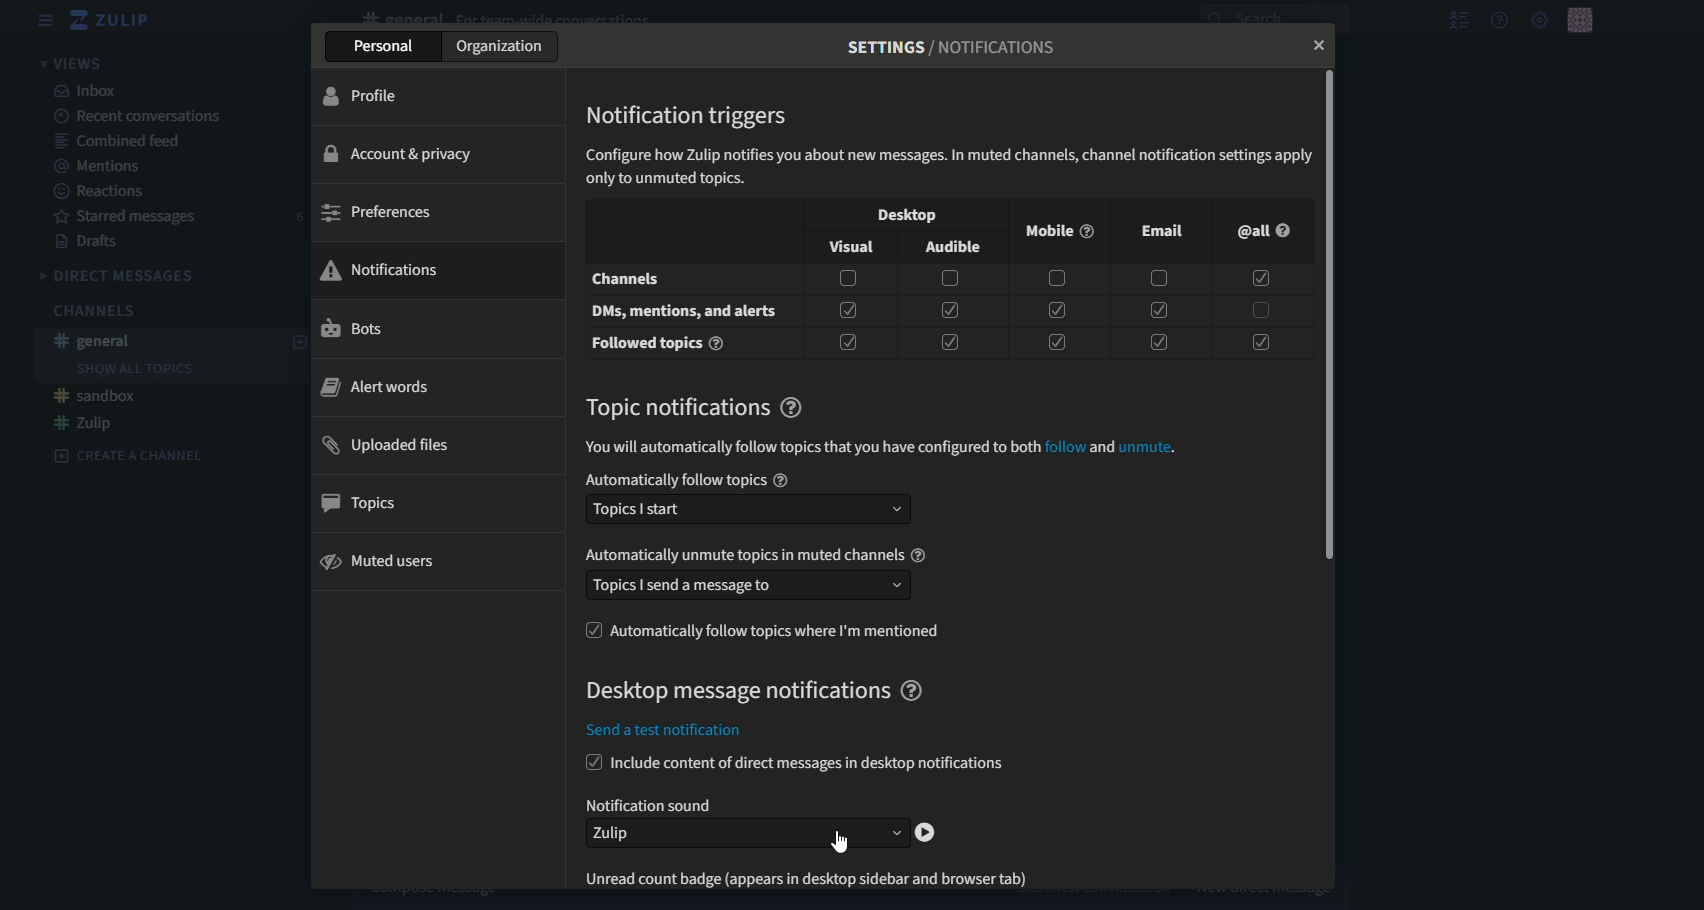  Describe the element at coordinates (87, 90) in the screenshot. I see `inbox` at that location.